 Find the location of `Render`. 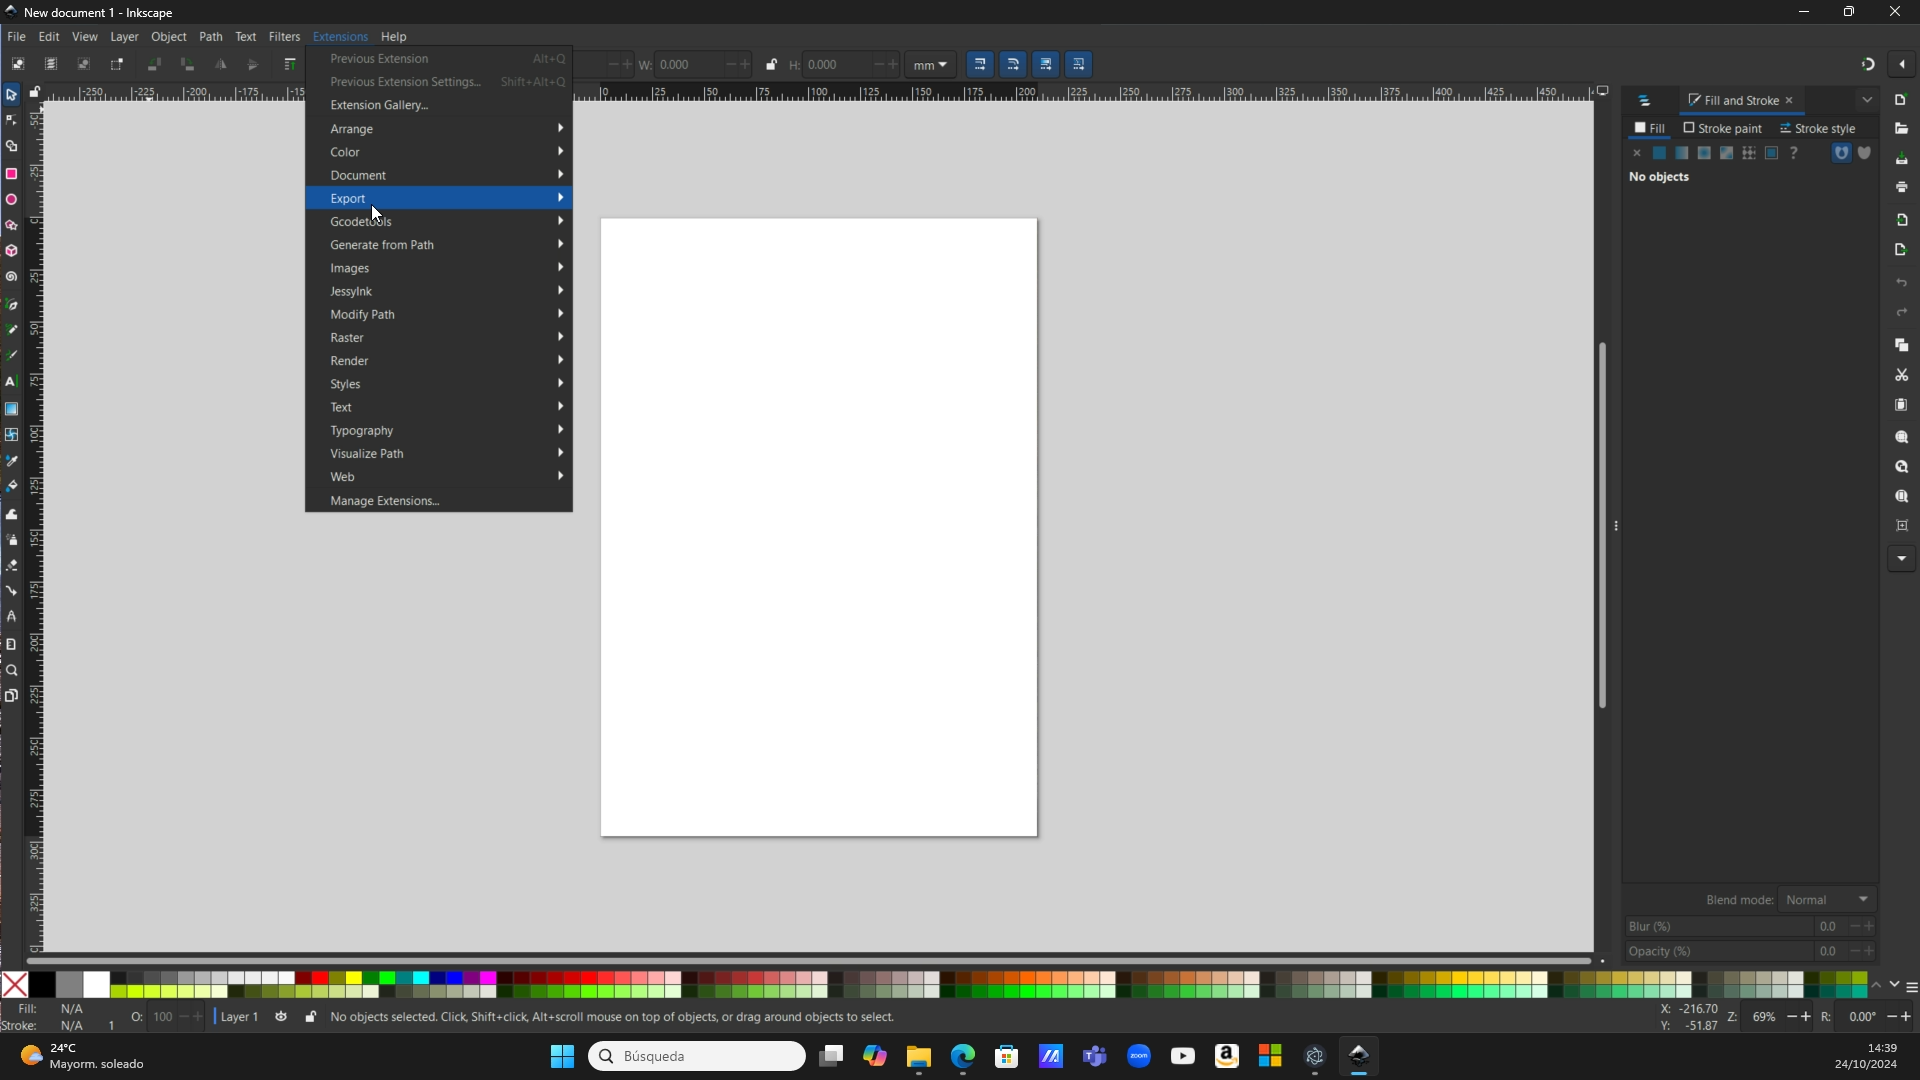

Render is located at coordinates (450, 360).